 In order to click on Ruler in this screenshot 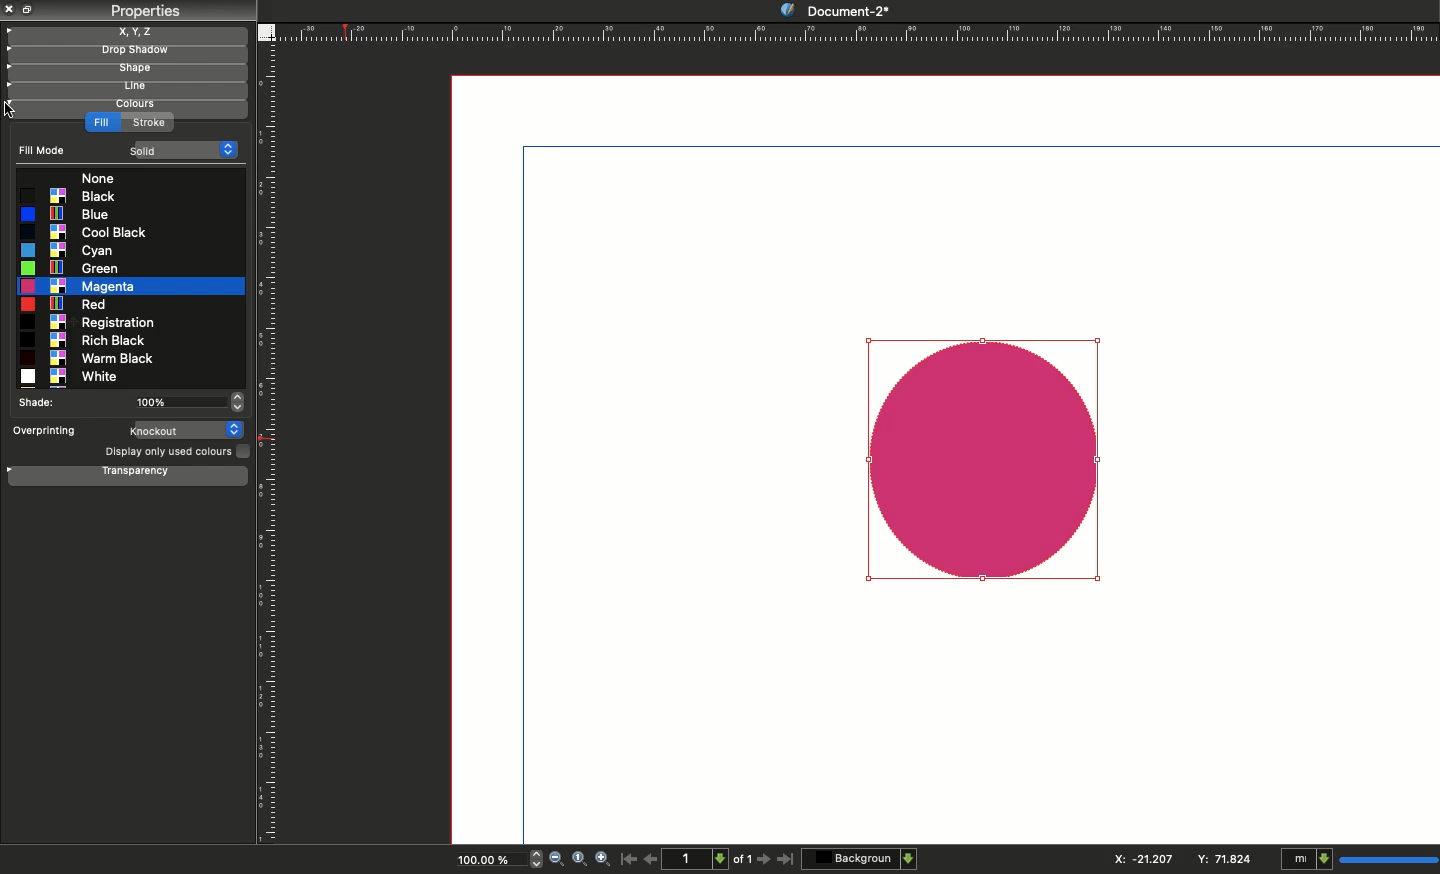, I will do `click(270, 445)`.